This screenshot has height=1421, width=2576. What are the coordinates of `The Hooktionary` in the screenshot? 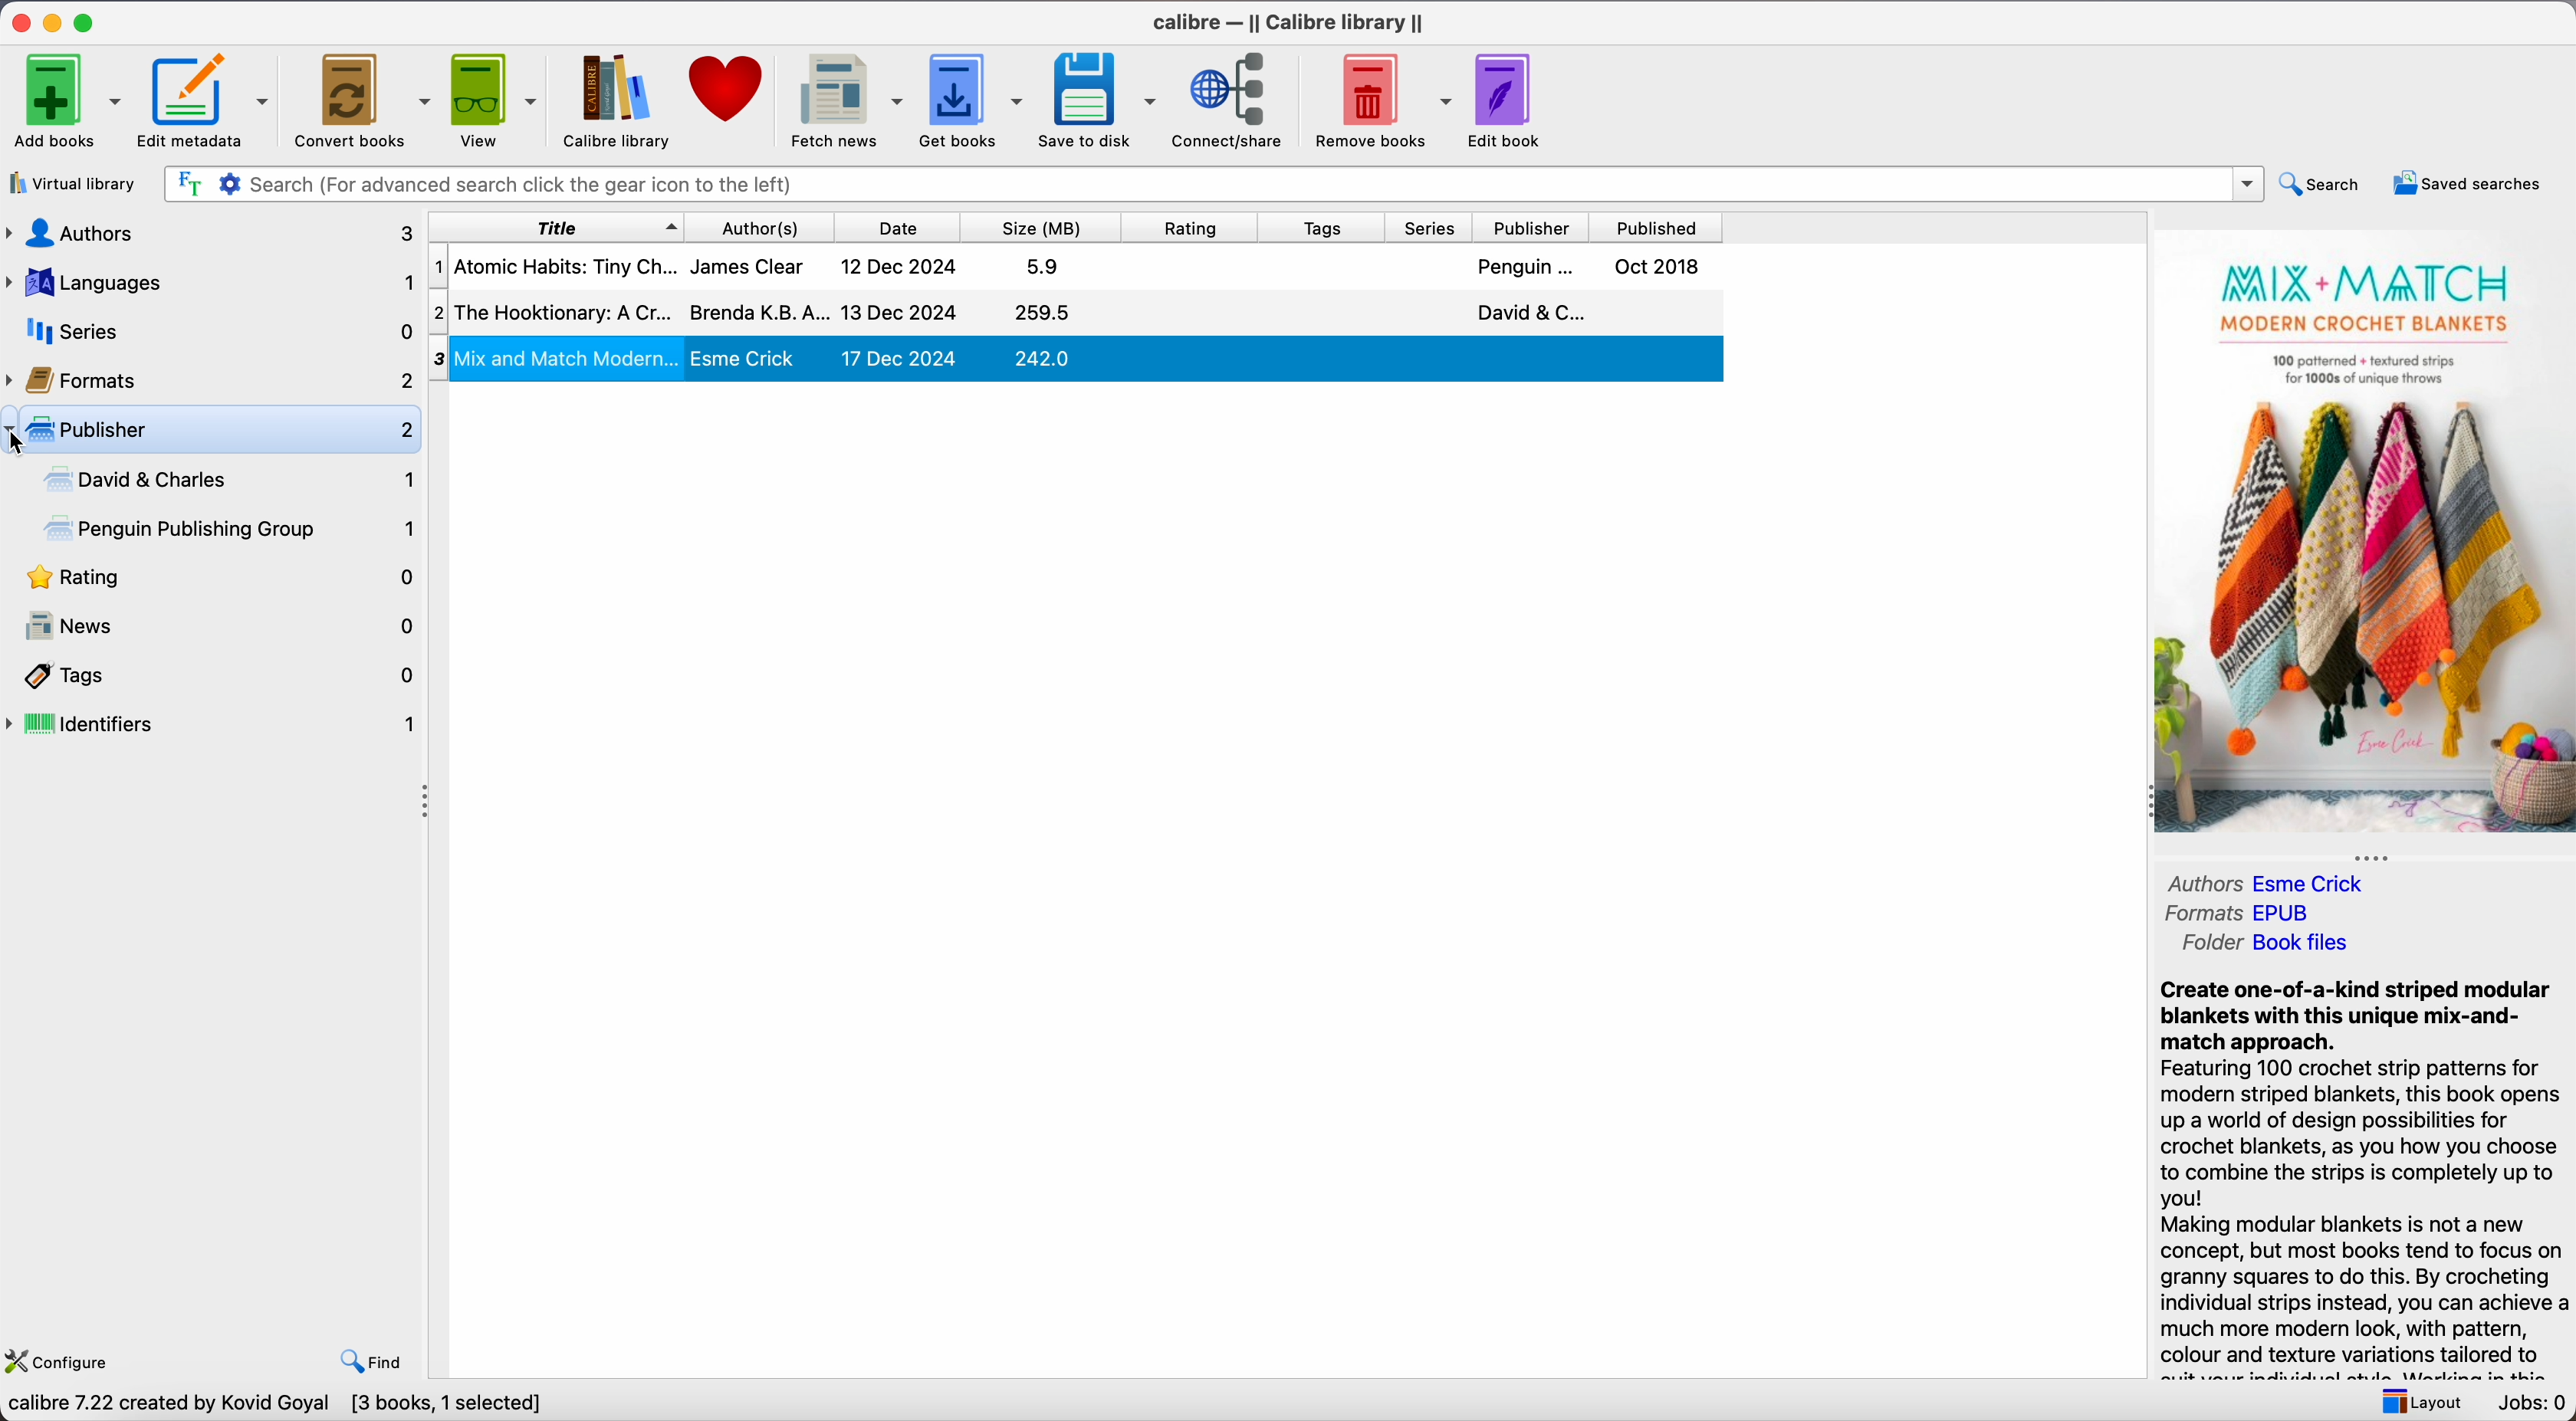 It's located at (1077, 312).